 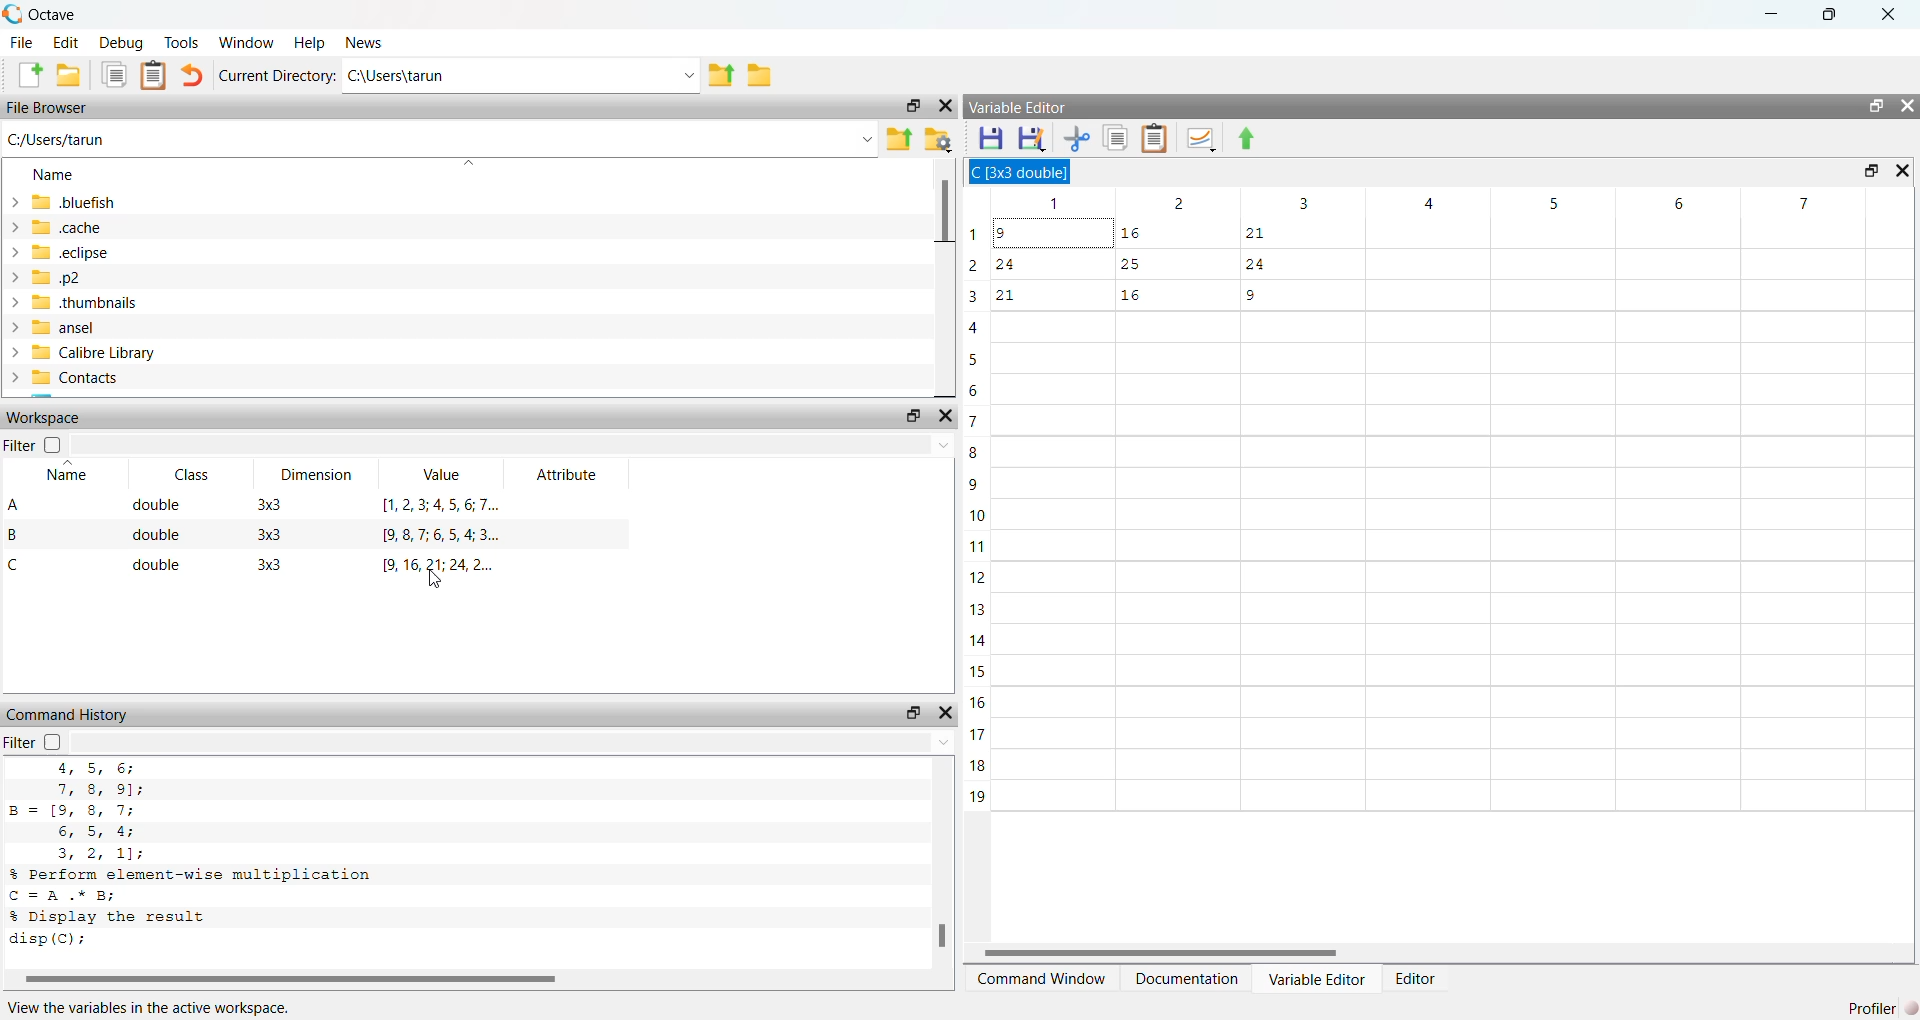 I want to click on C:\Users\tarun , so click(x=520, y=76).